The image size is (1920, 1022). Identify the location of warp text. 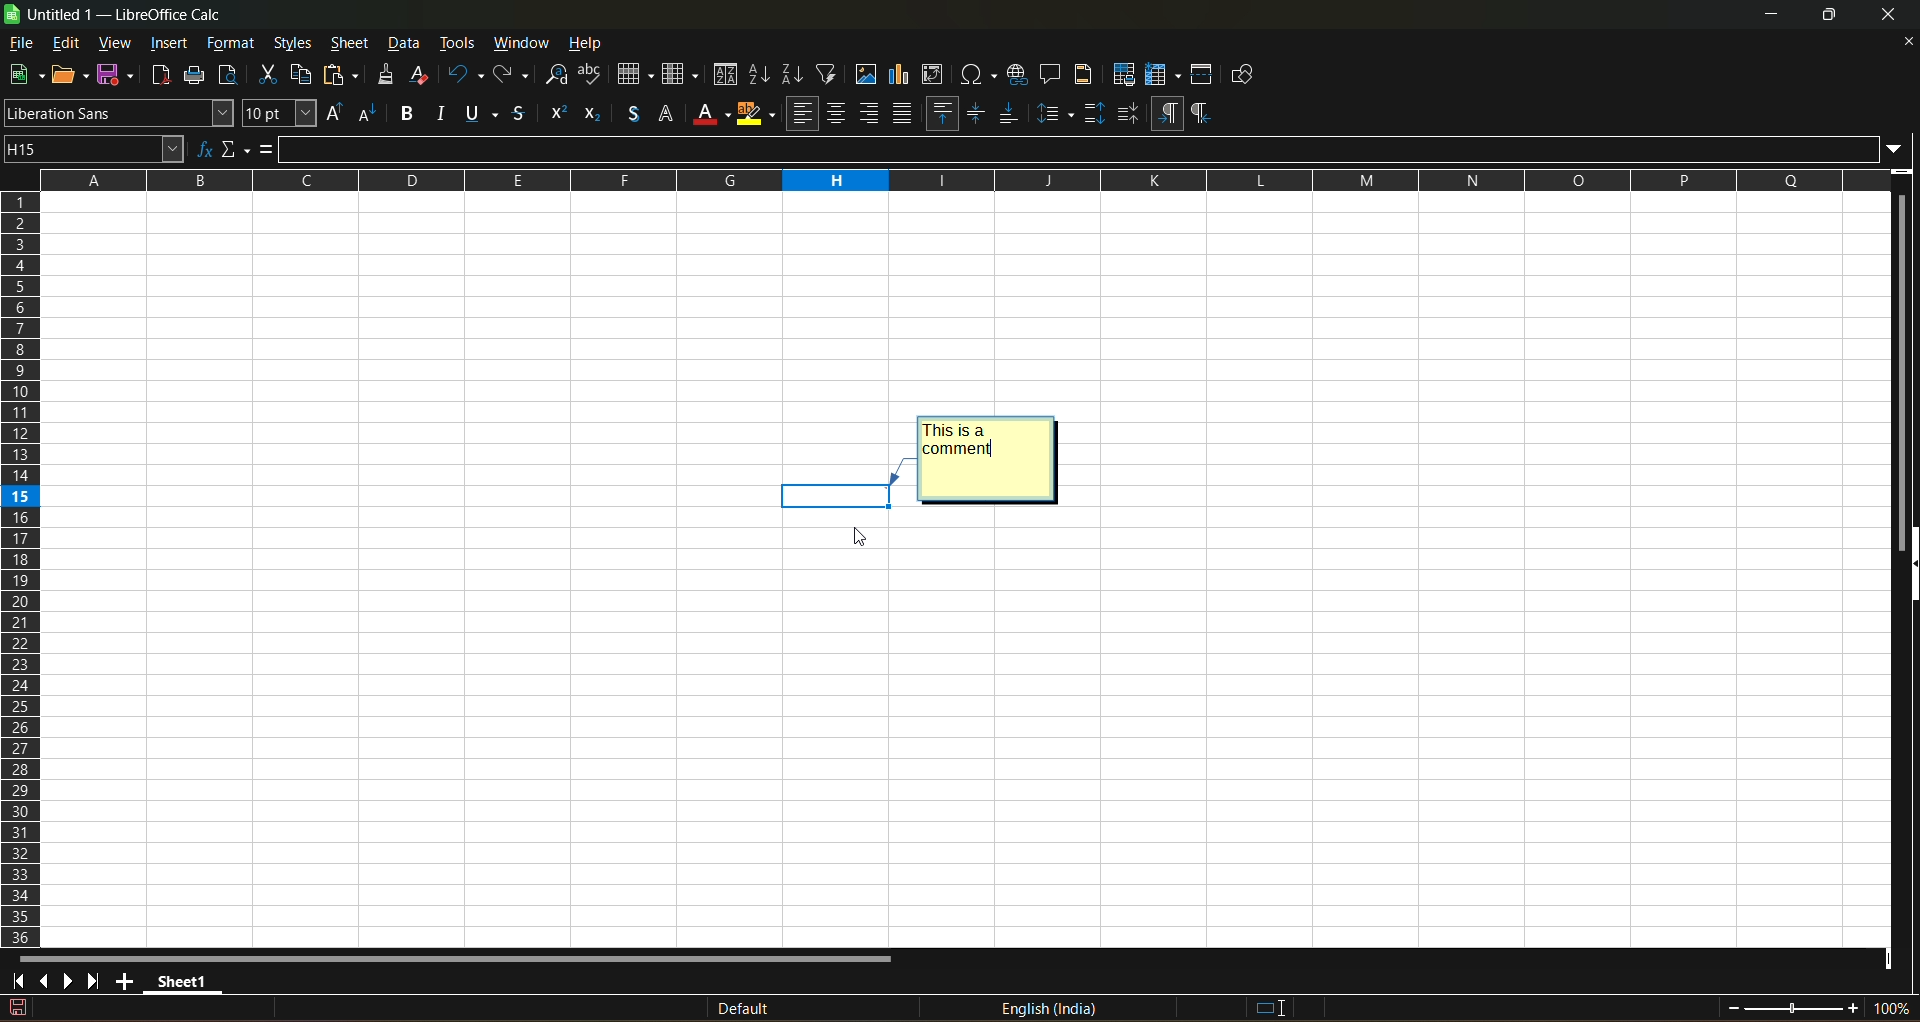
(772, 114).